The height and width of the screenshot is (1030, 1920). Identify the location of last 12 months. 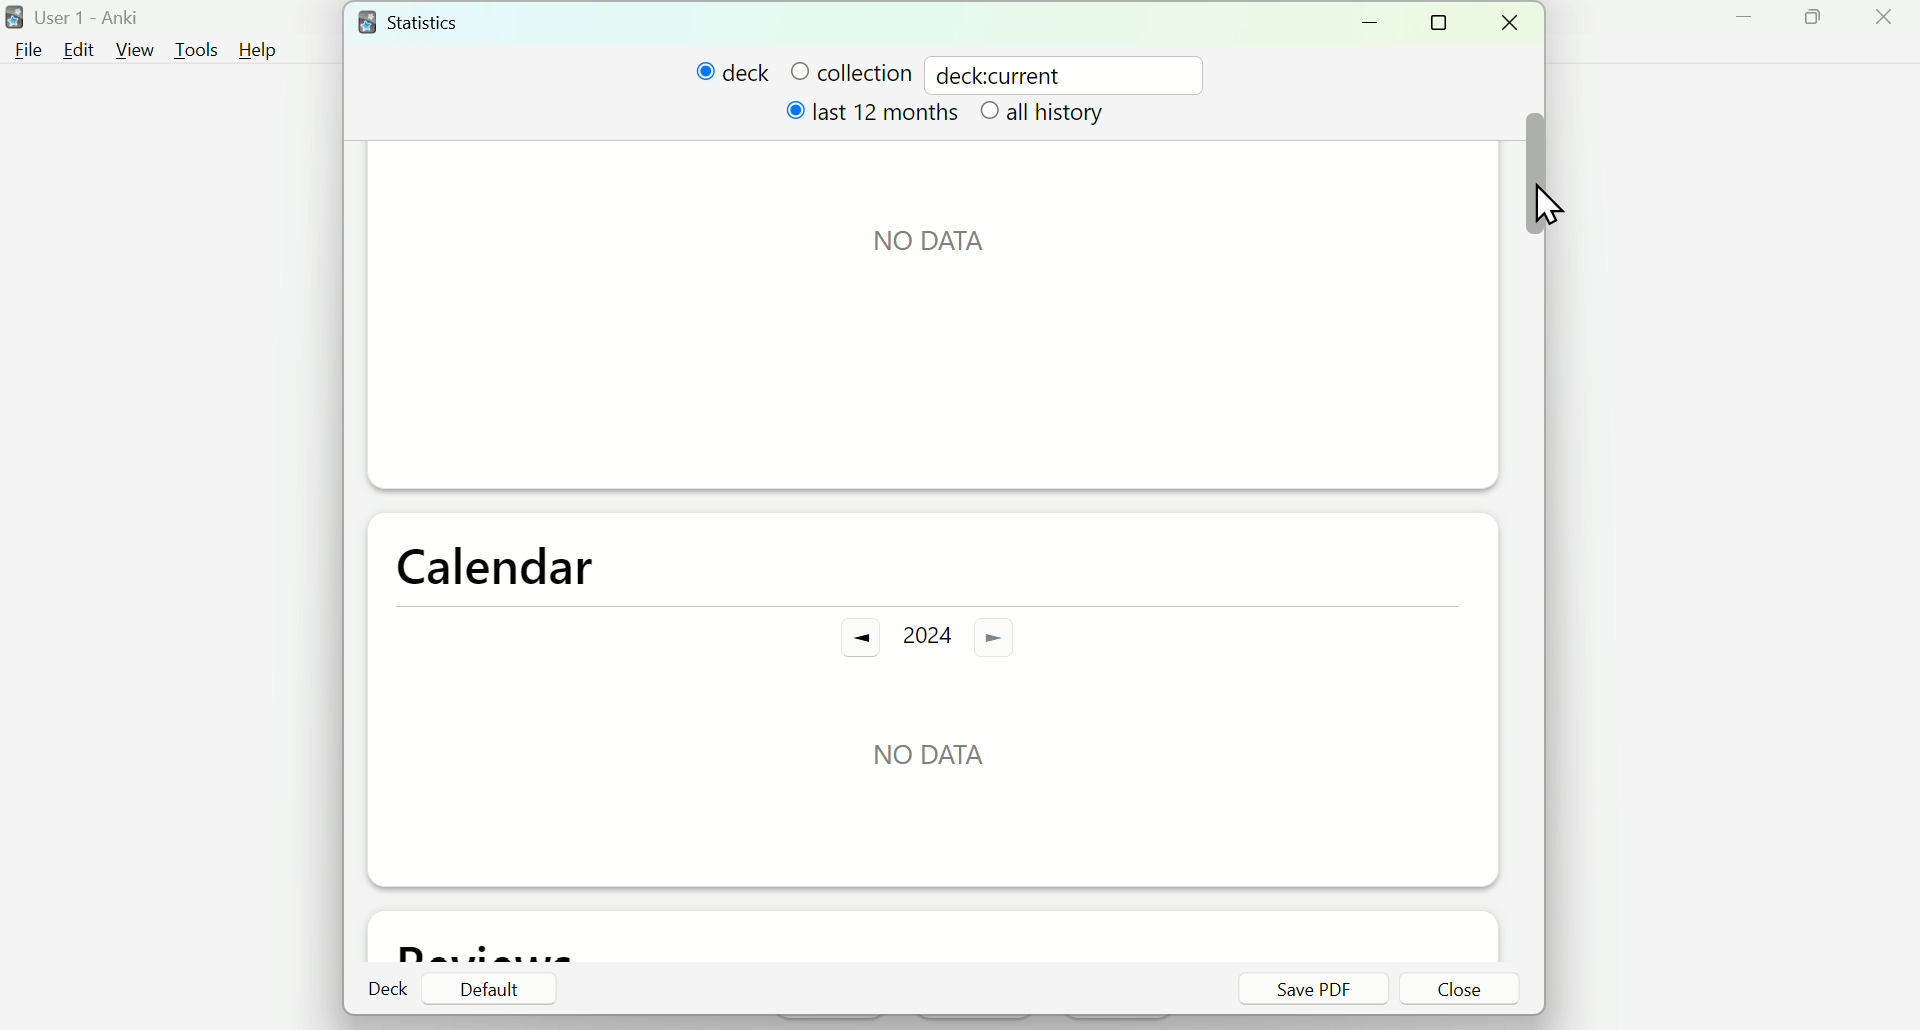
(875, 118).